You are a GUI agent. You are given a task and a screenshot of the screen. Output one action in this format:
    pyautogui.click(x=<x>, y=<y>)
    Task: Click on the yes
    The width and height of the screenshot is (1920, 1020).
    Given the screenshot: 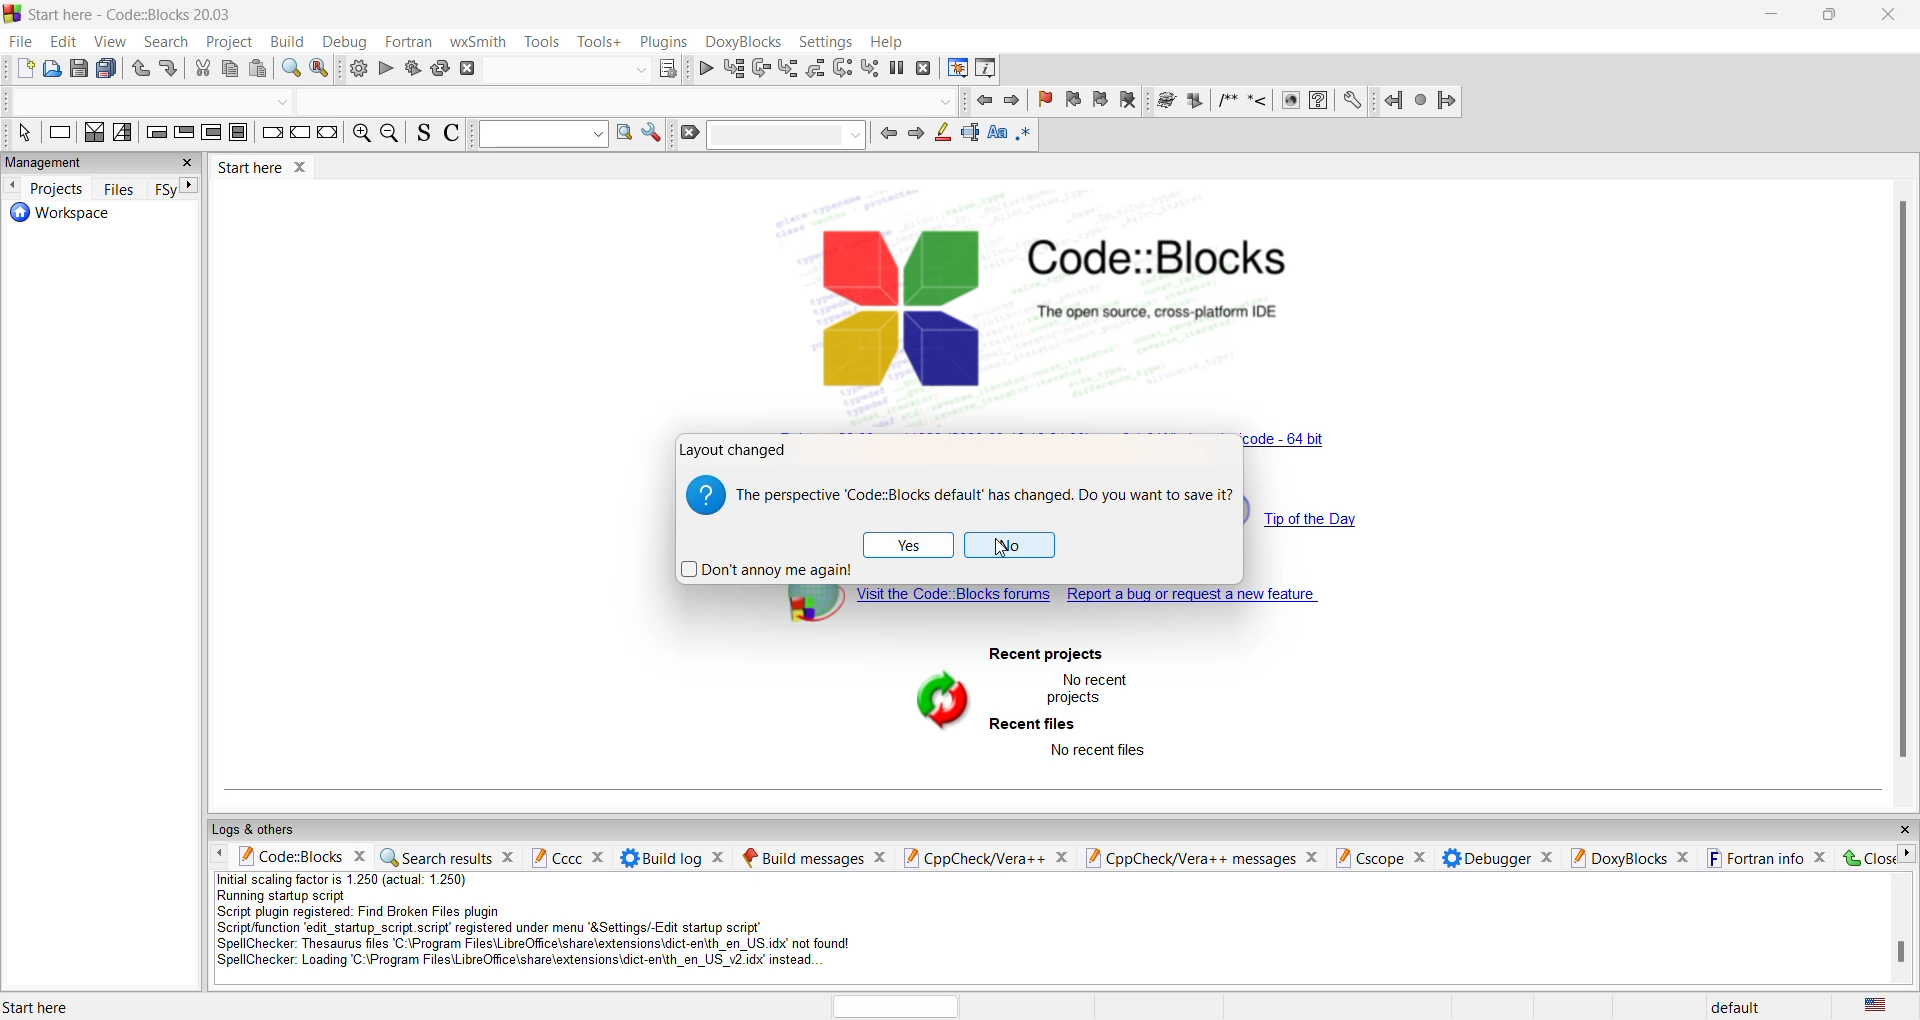 What is the action you would take?
    pyautogui.click(x=910, y=545)
    